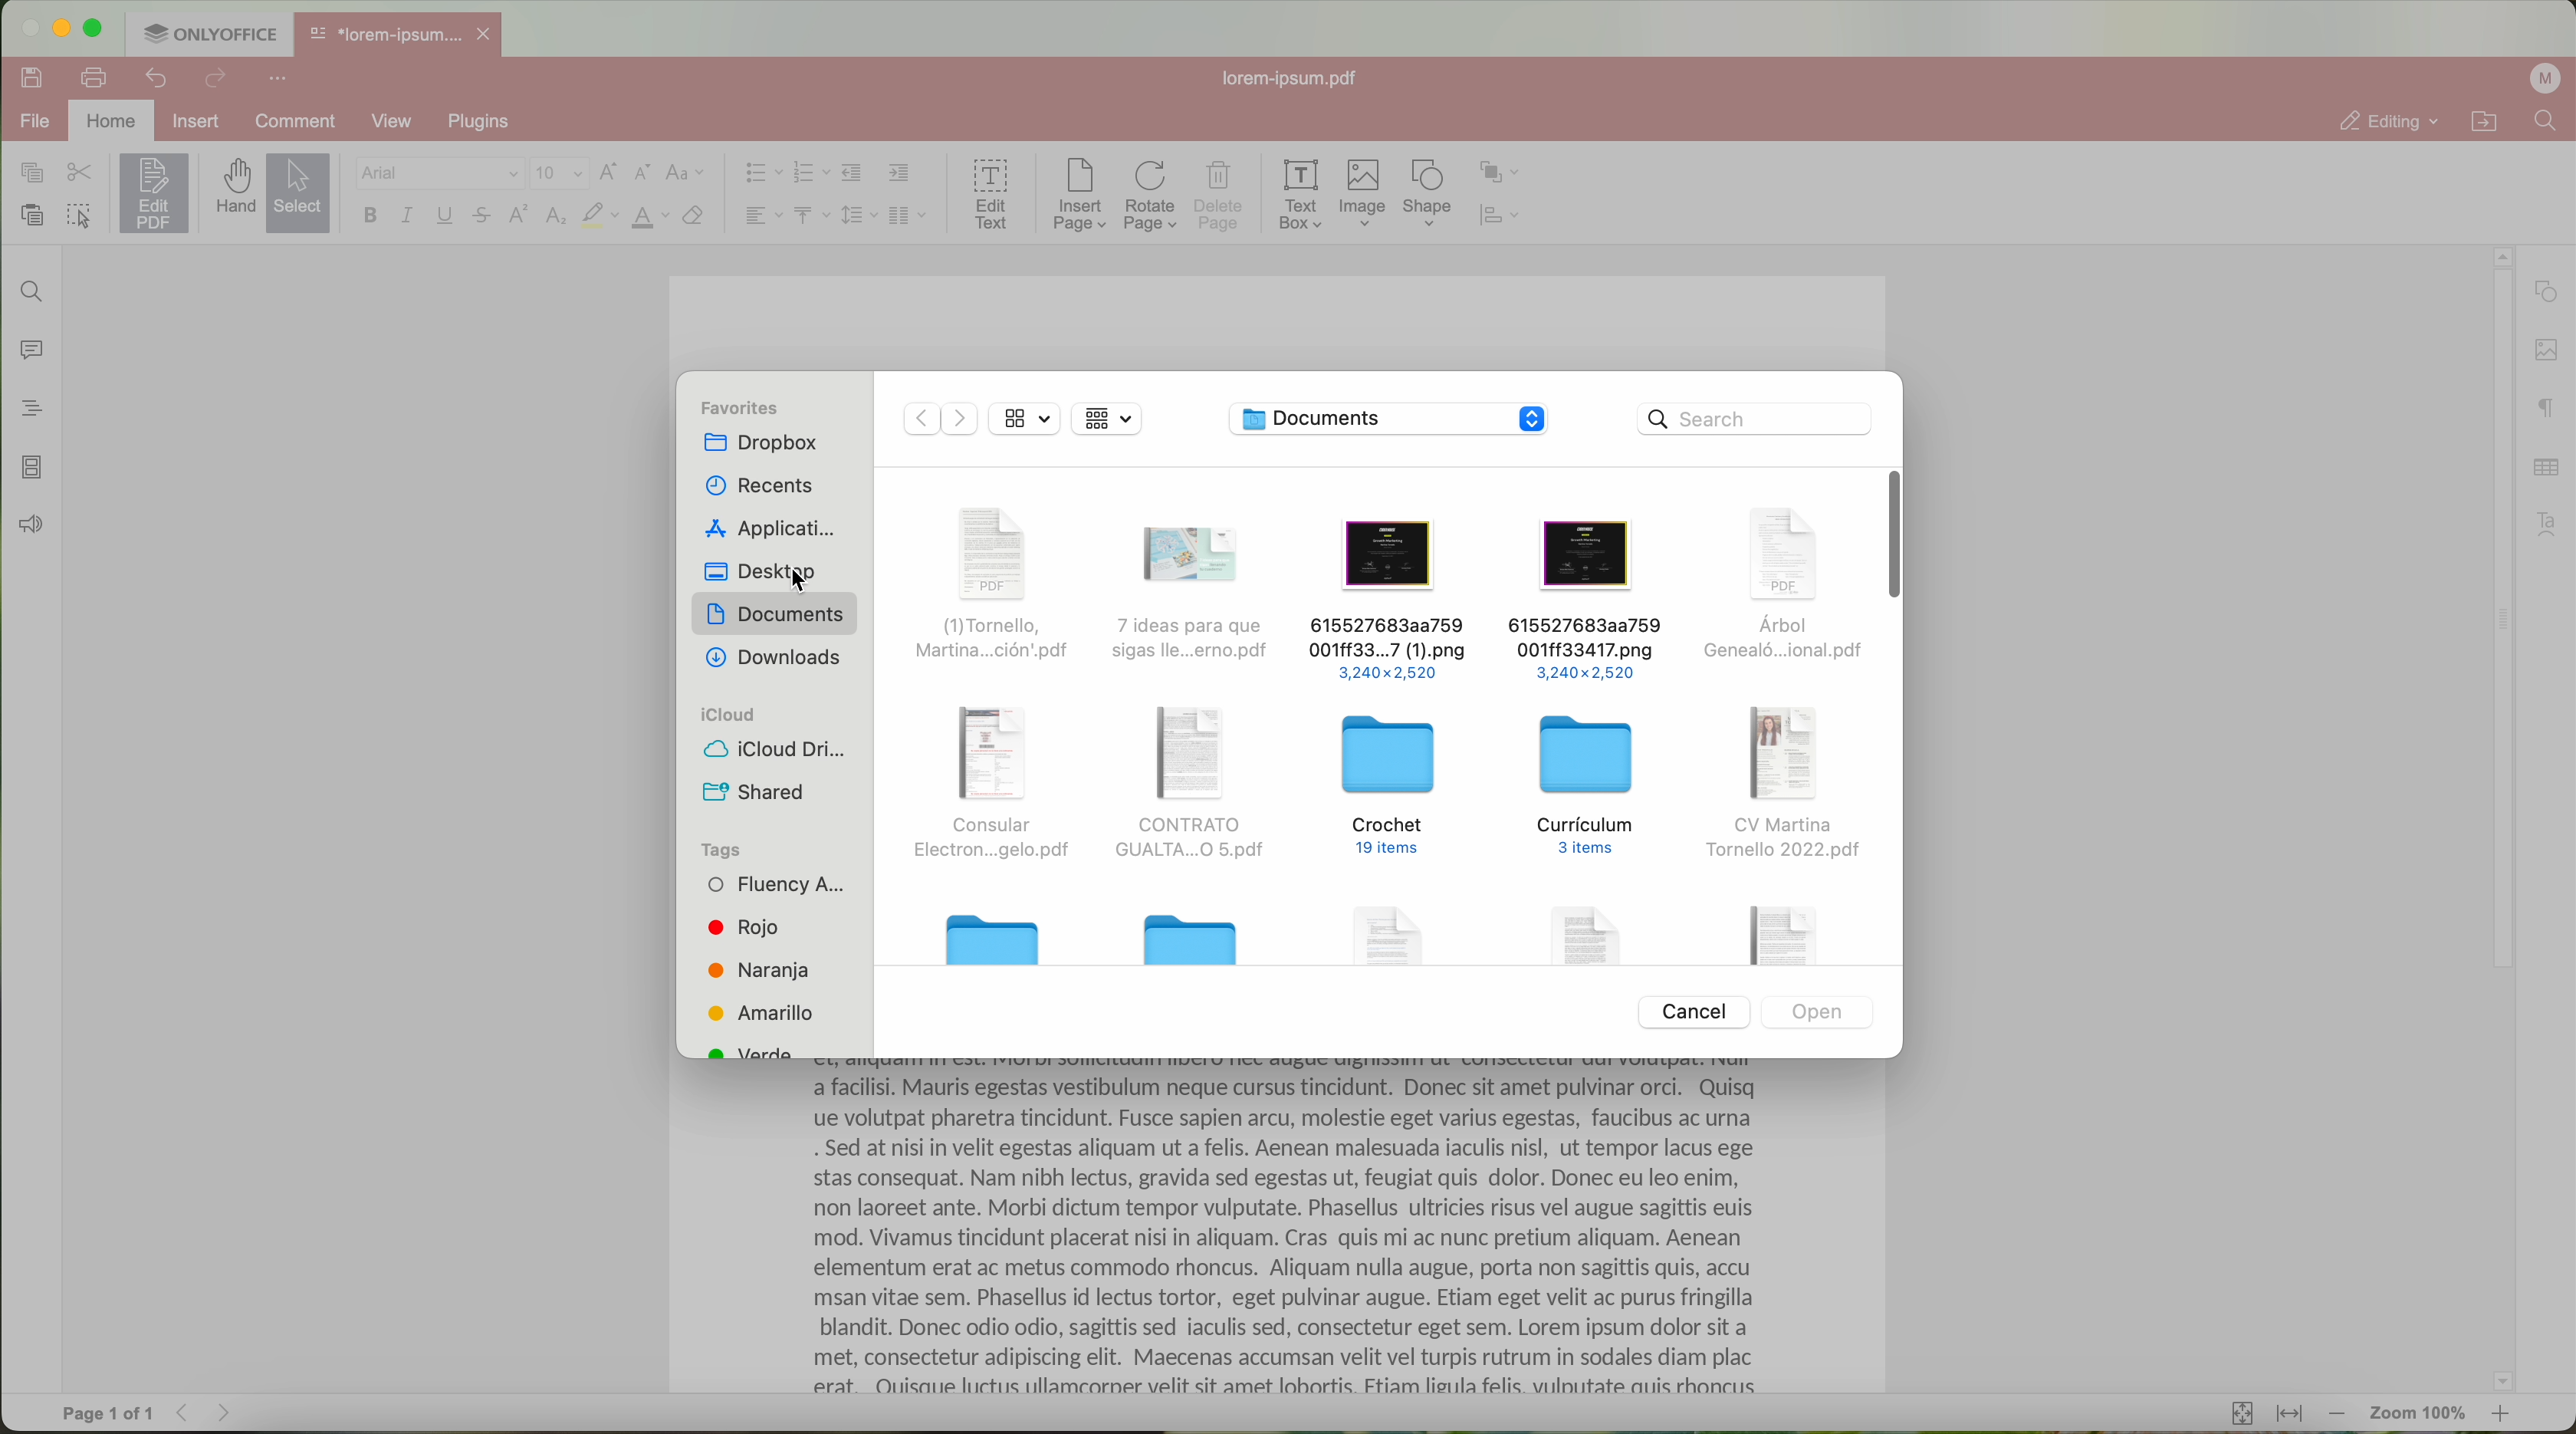  I want to click on file, so click(1589, 930).